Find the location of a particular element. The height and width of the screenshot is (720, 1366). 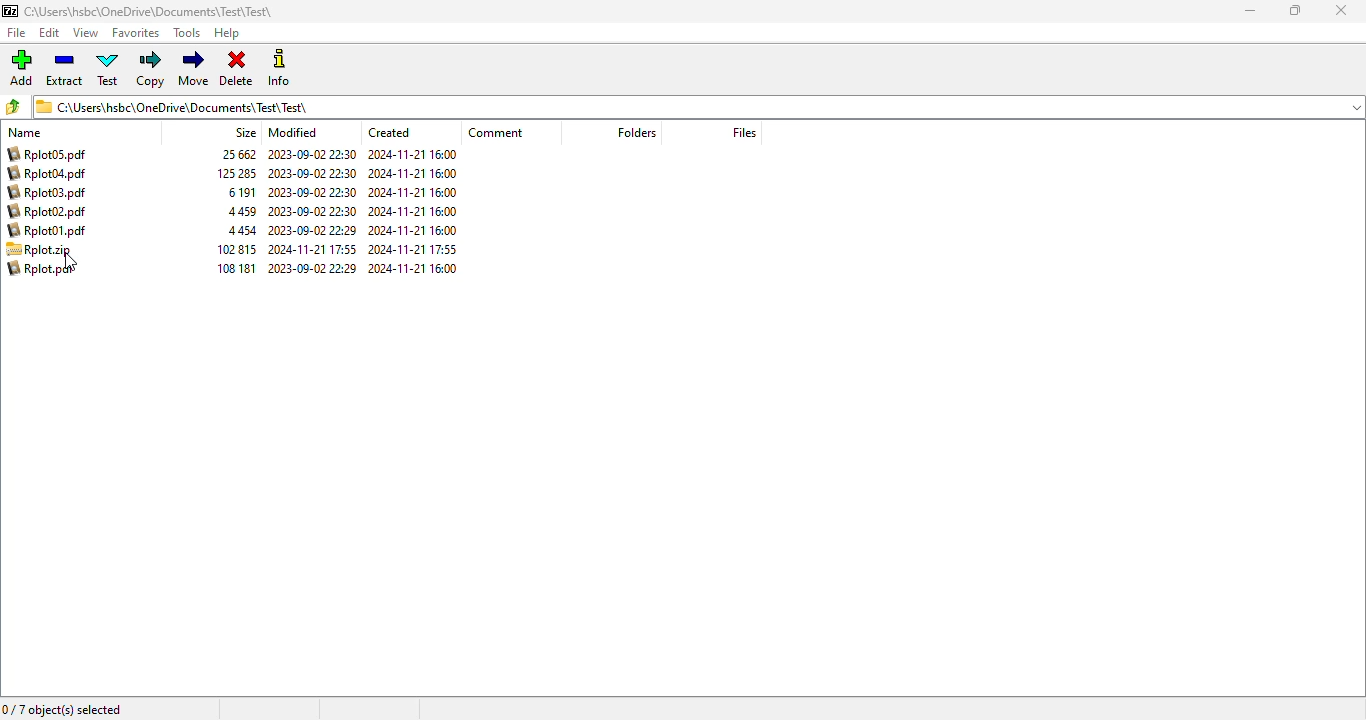

2023-09-02 22:30 is located at coordinates (312, 174).